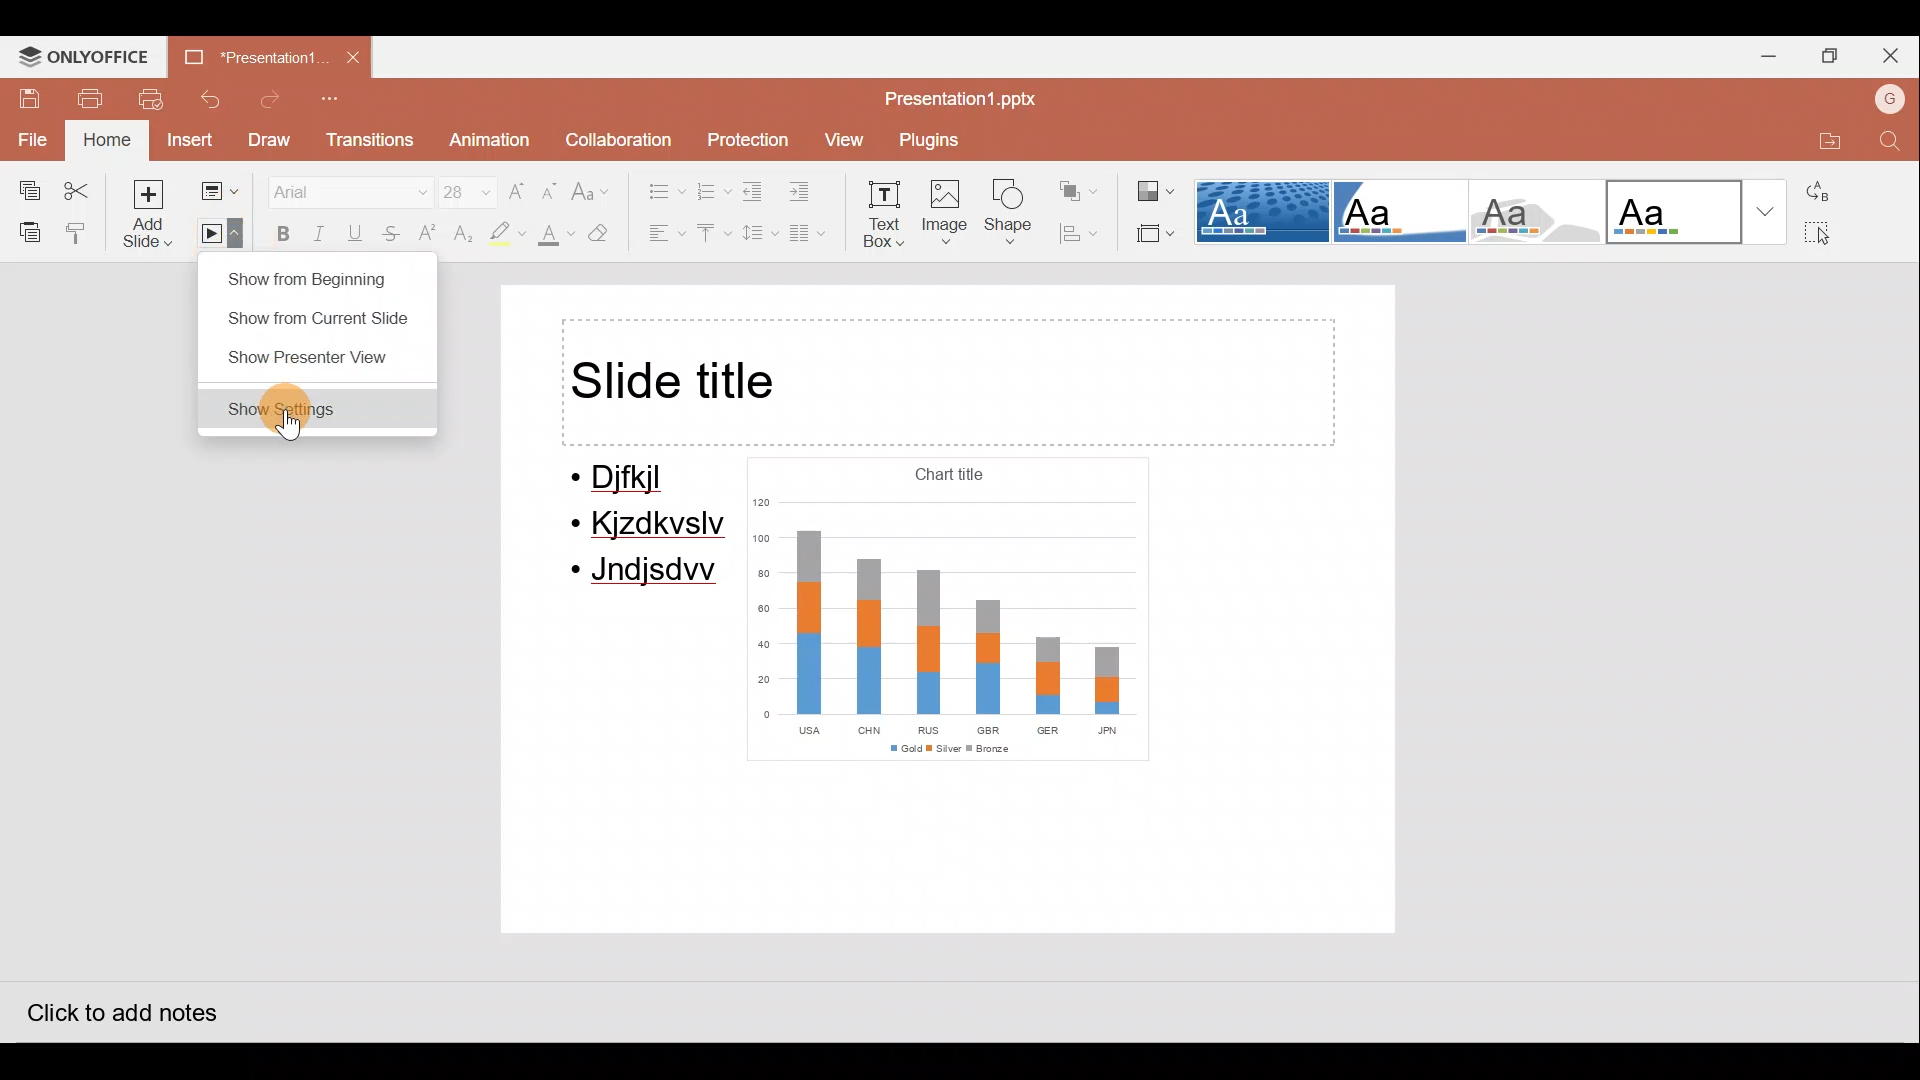  Describe the element at coordinates (314, 229) in the screenshot. I see `Italics` at that location.